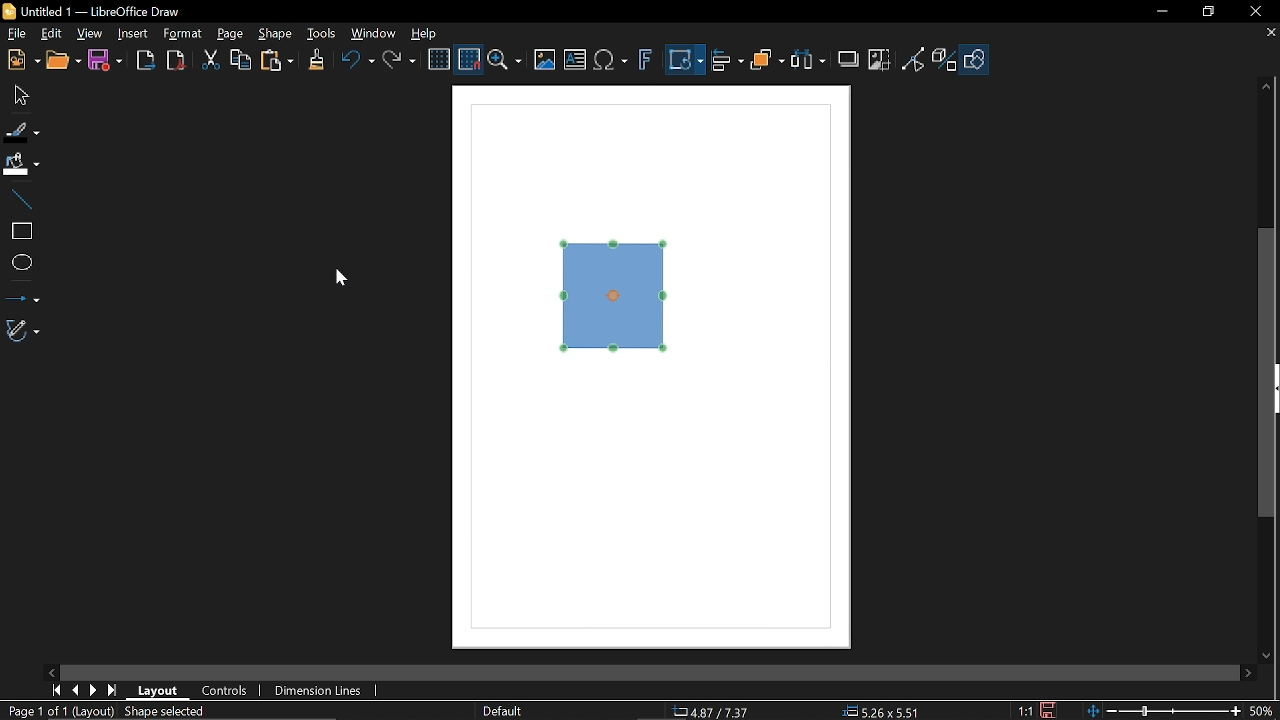 Image resolution: width=1280 pixels, height=720 pixels. Describe the element at coordinates (15, 35) in the screenshot. I see `File` at that location.